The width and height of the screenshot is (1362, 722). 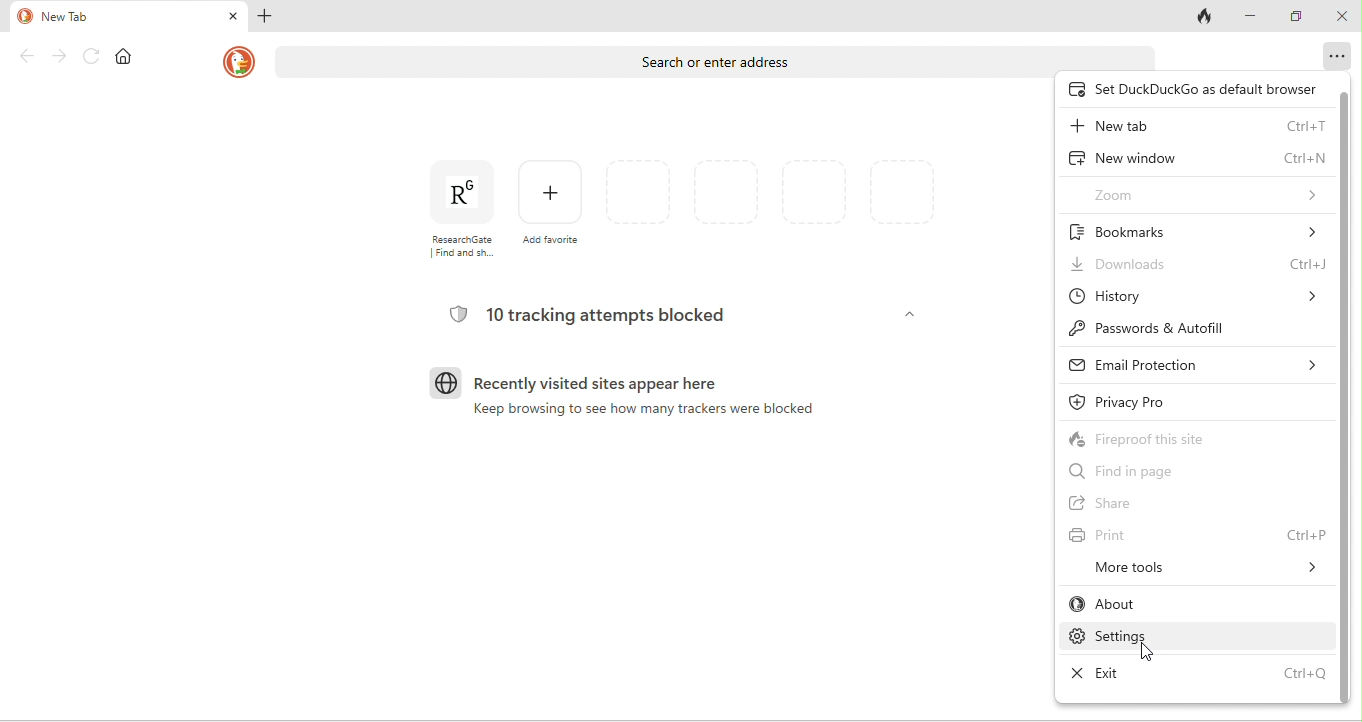 I want to click on search or enter address, so click(x=718, y=55).